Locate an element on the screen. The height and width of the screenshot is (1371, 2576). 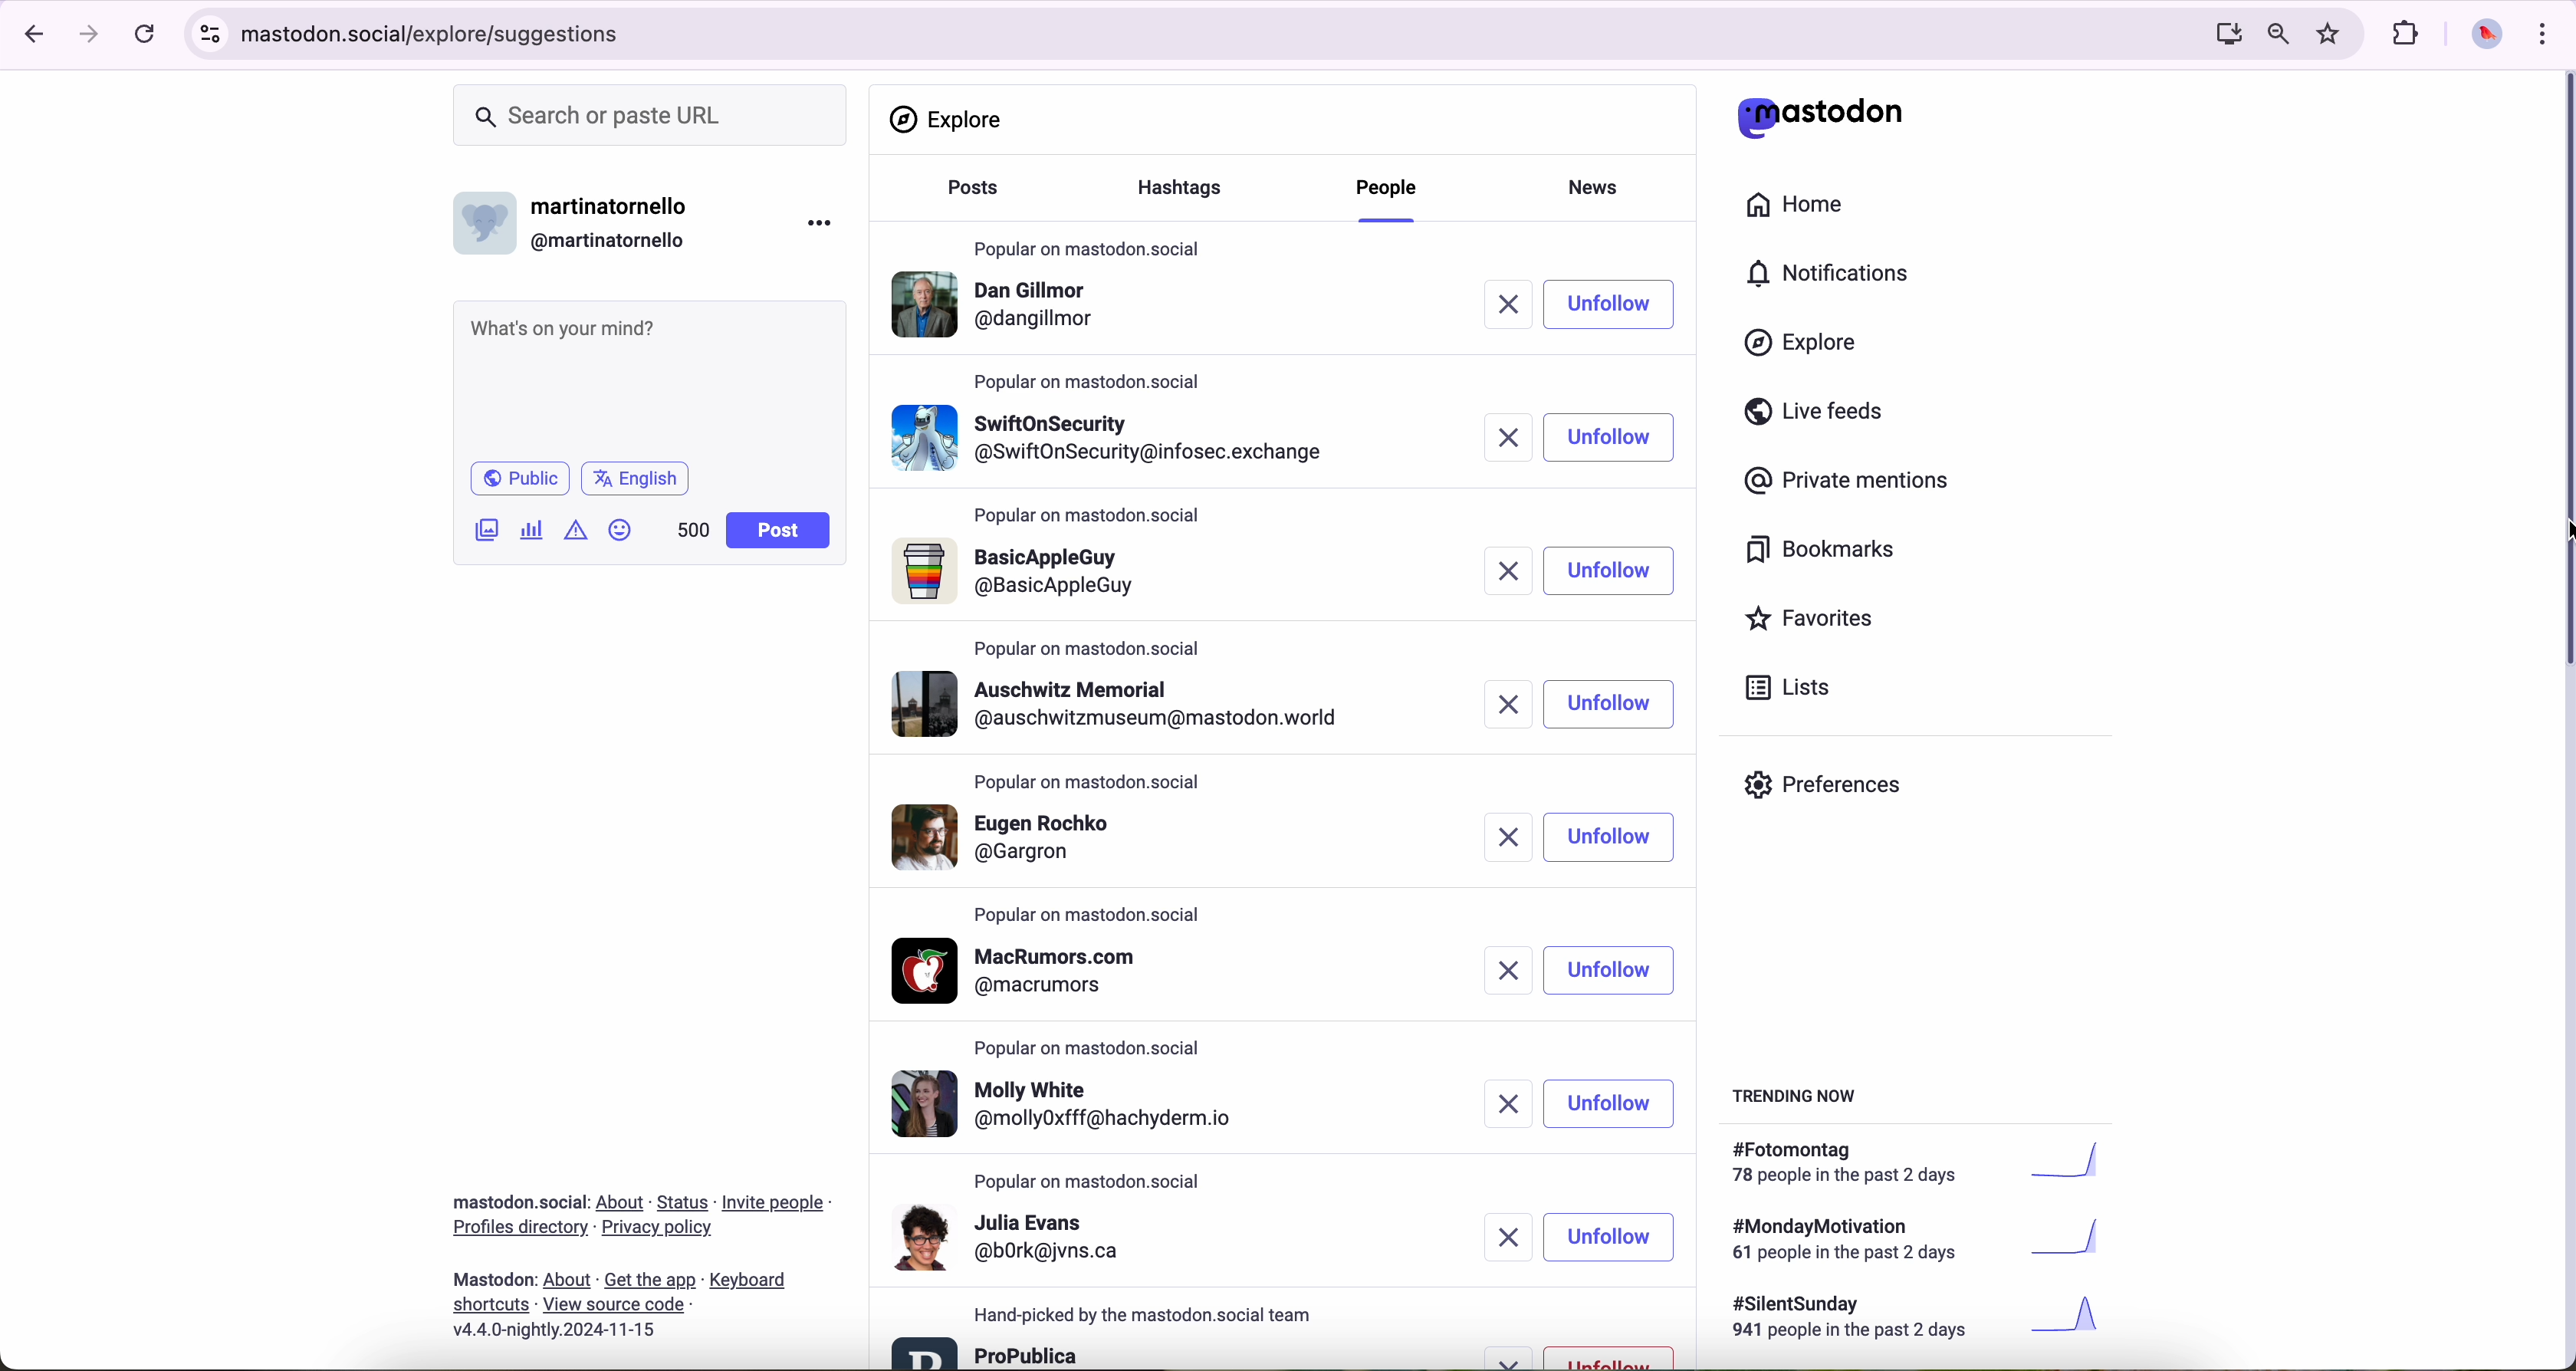
follow is located at coordinates (1619, 438).